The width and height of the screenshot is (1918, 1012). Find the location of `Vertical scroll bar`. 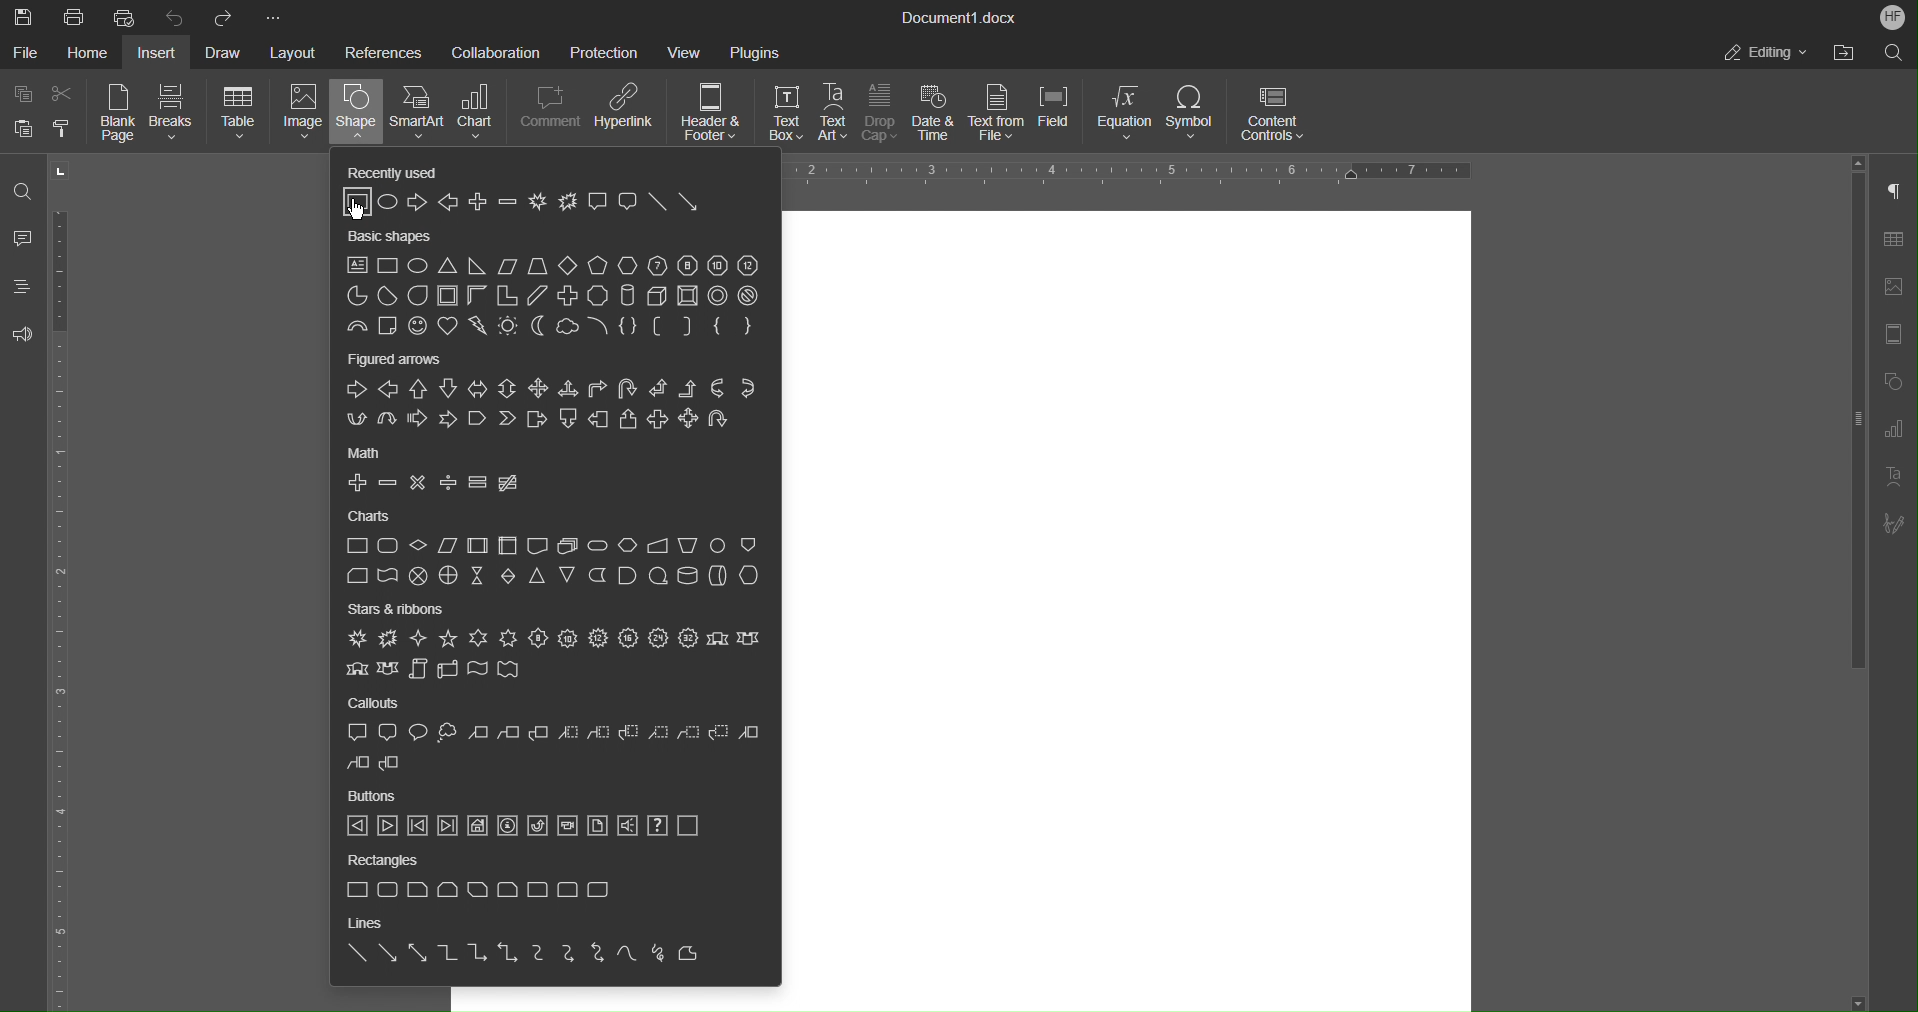

Vertical scroll bar is located at coordinates (1854, 428).